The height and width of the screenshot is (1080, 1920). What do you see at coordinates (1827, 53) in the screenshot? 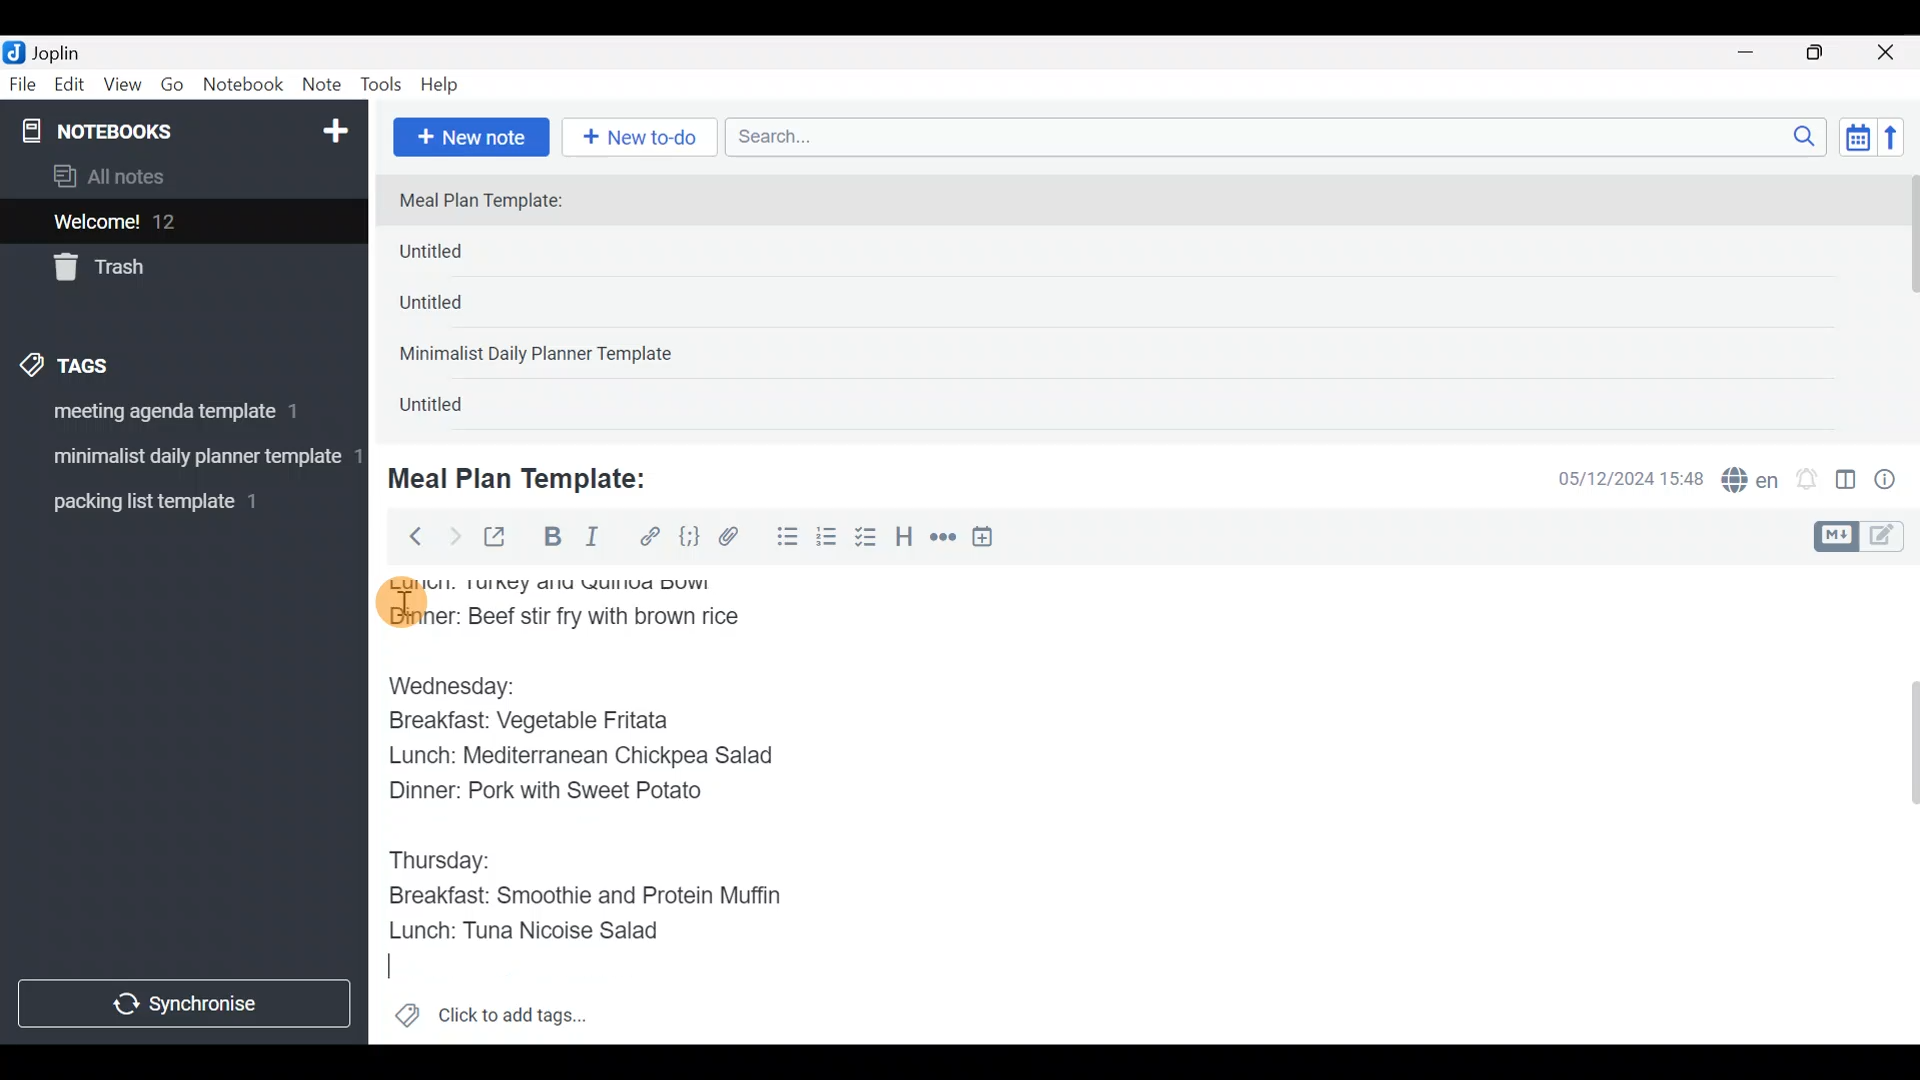
I see `Maximize` at bounding box center [1827, 53].